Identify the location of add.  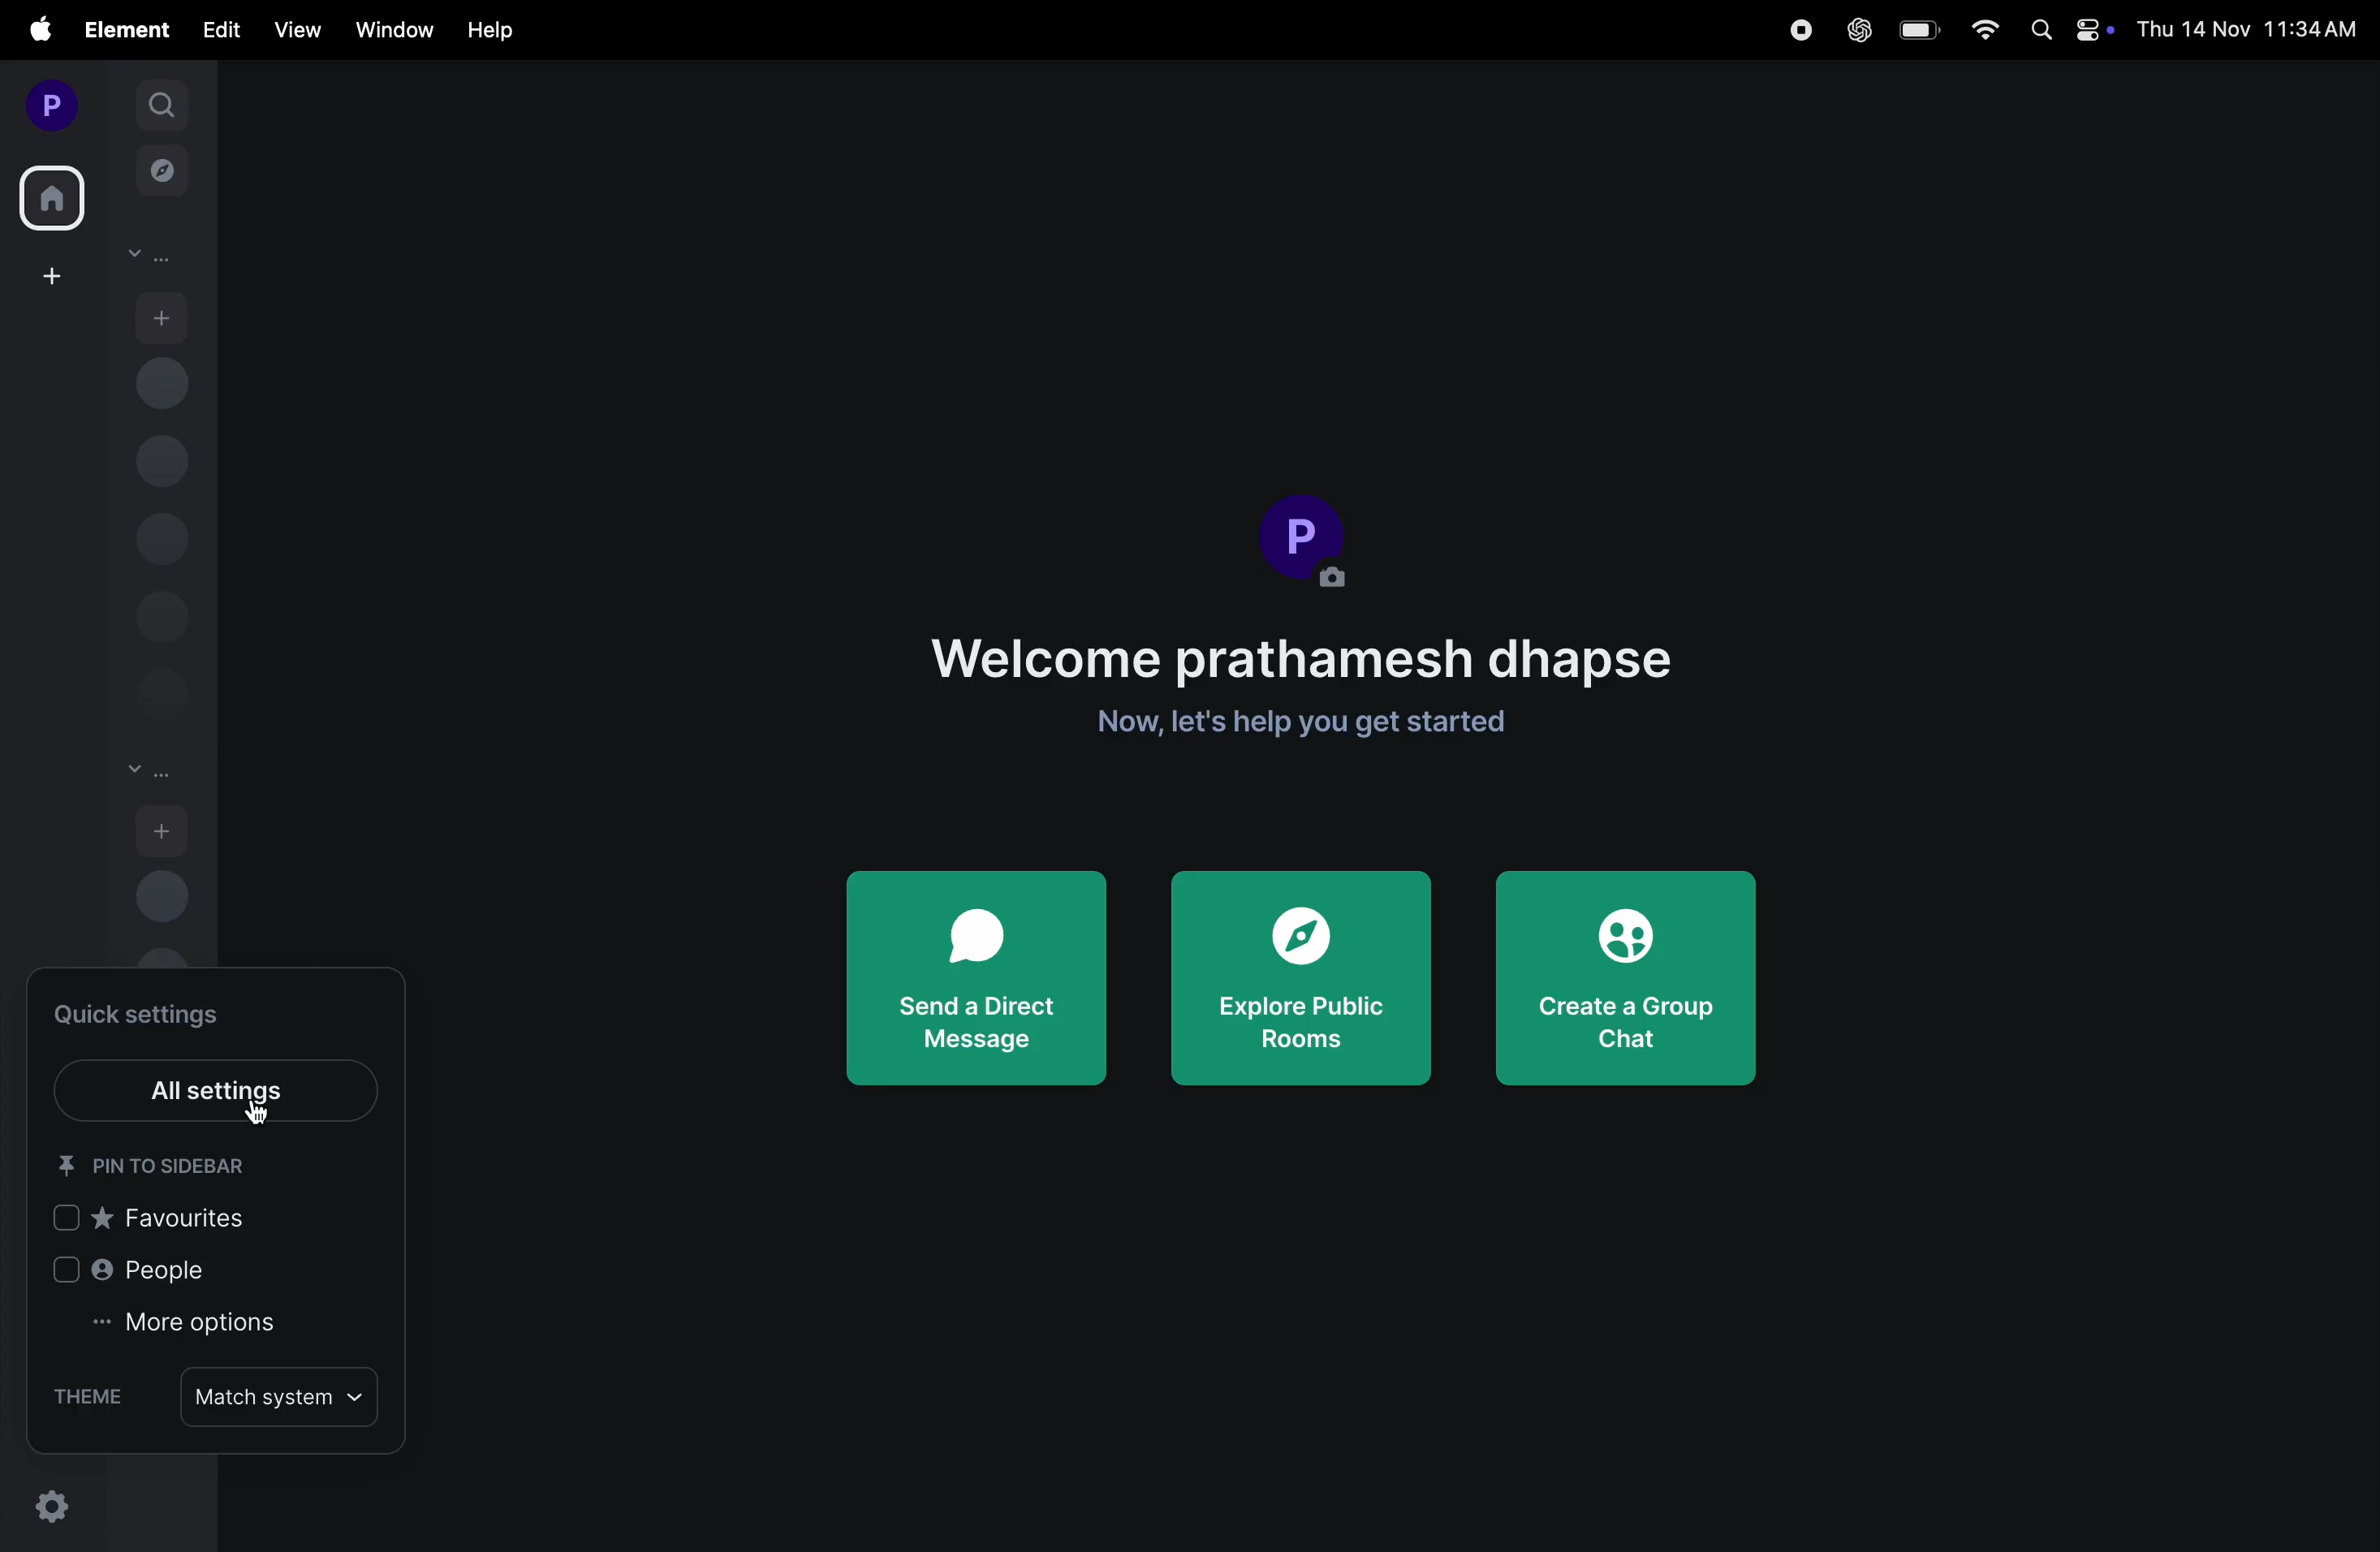
(163, 315).